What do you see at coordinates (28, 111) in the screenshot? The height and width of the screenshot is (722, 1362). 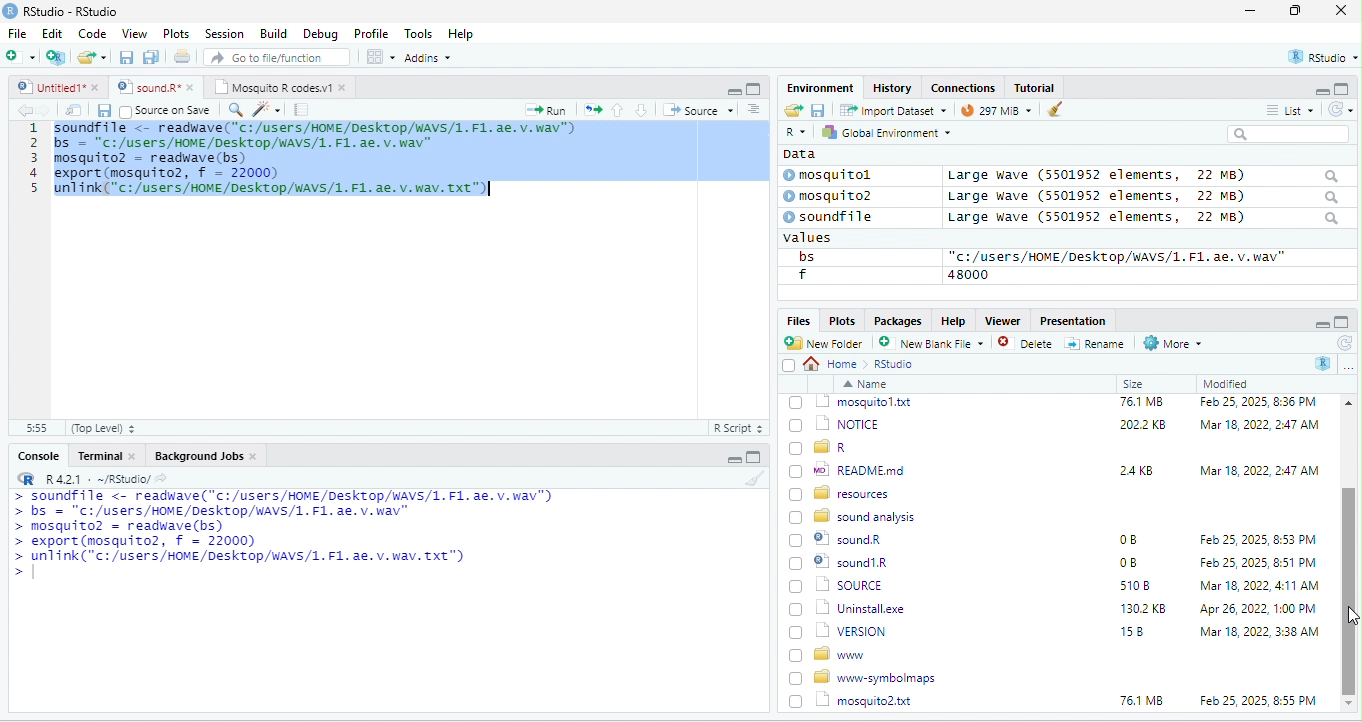 I see `back` at bounding box center [28, 111].